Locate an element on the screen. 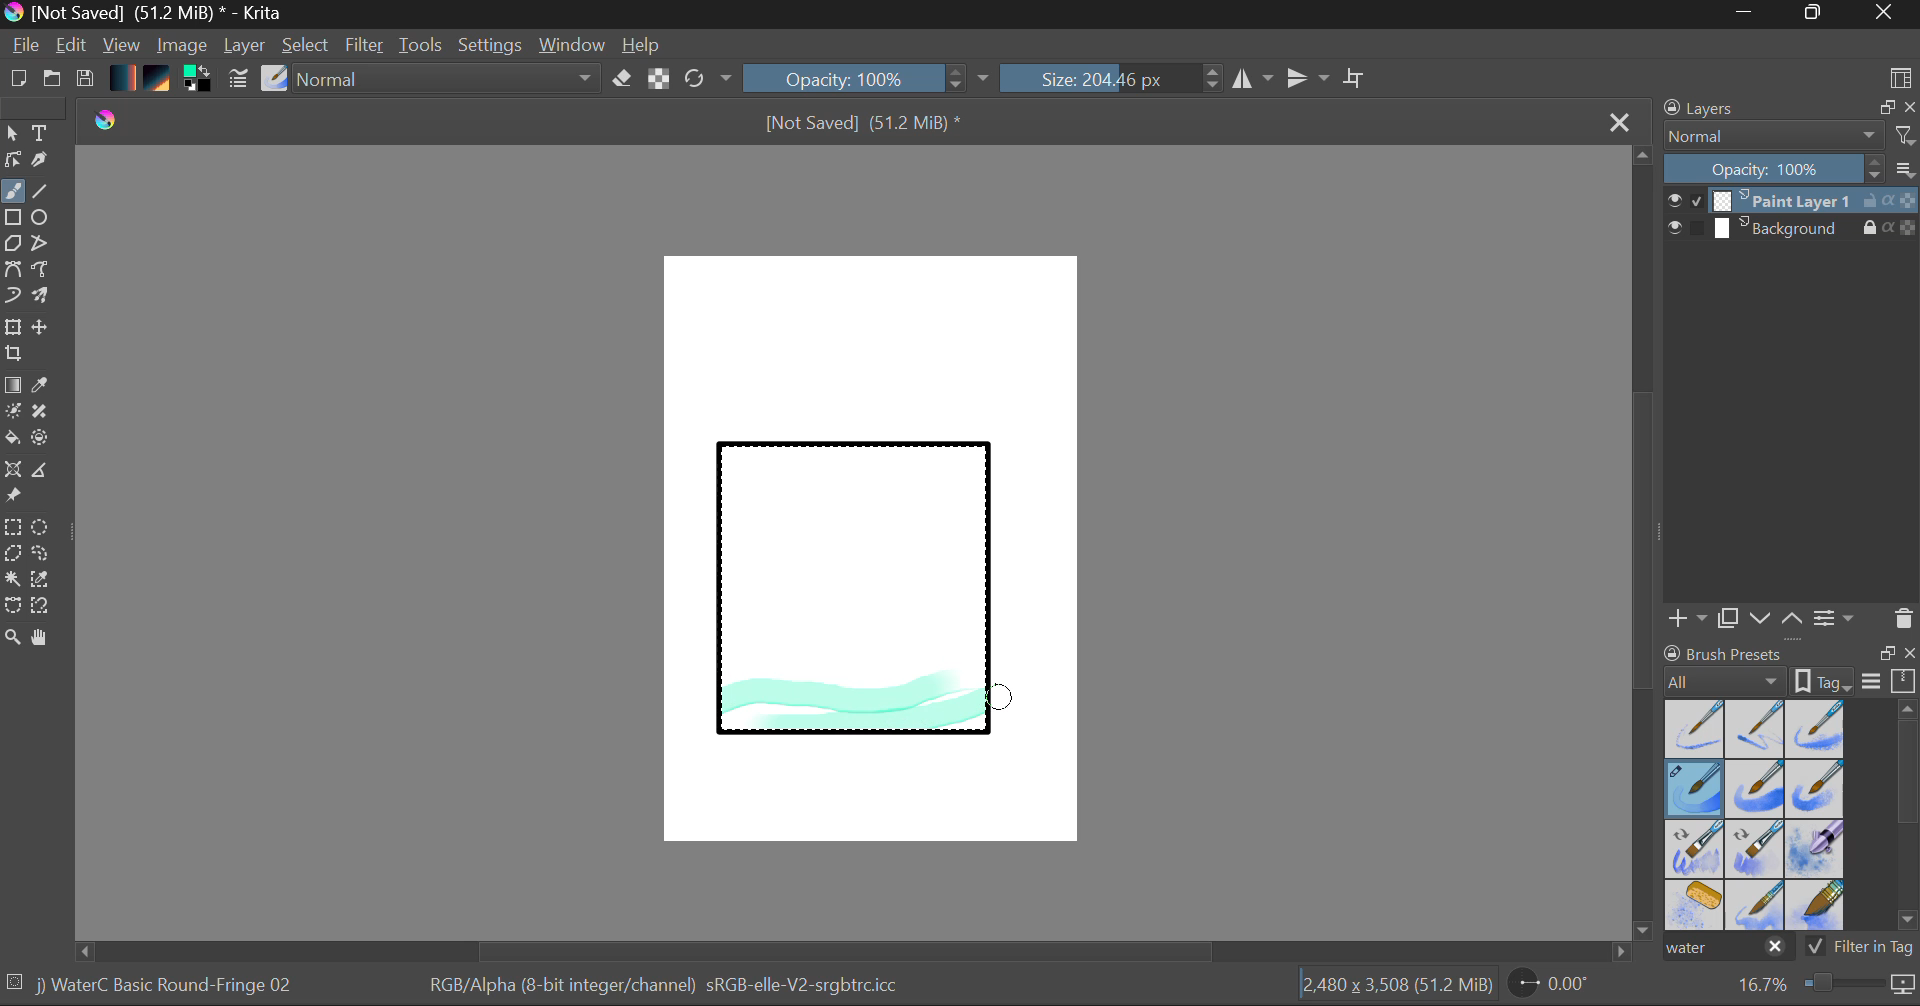 Image resolution: width=1920 pixels, height=1006 pixels. Select Brush Preset is located at coordinates (275, 79).